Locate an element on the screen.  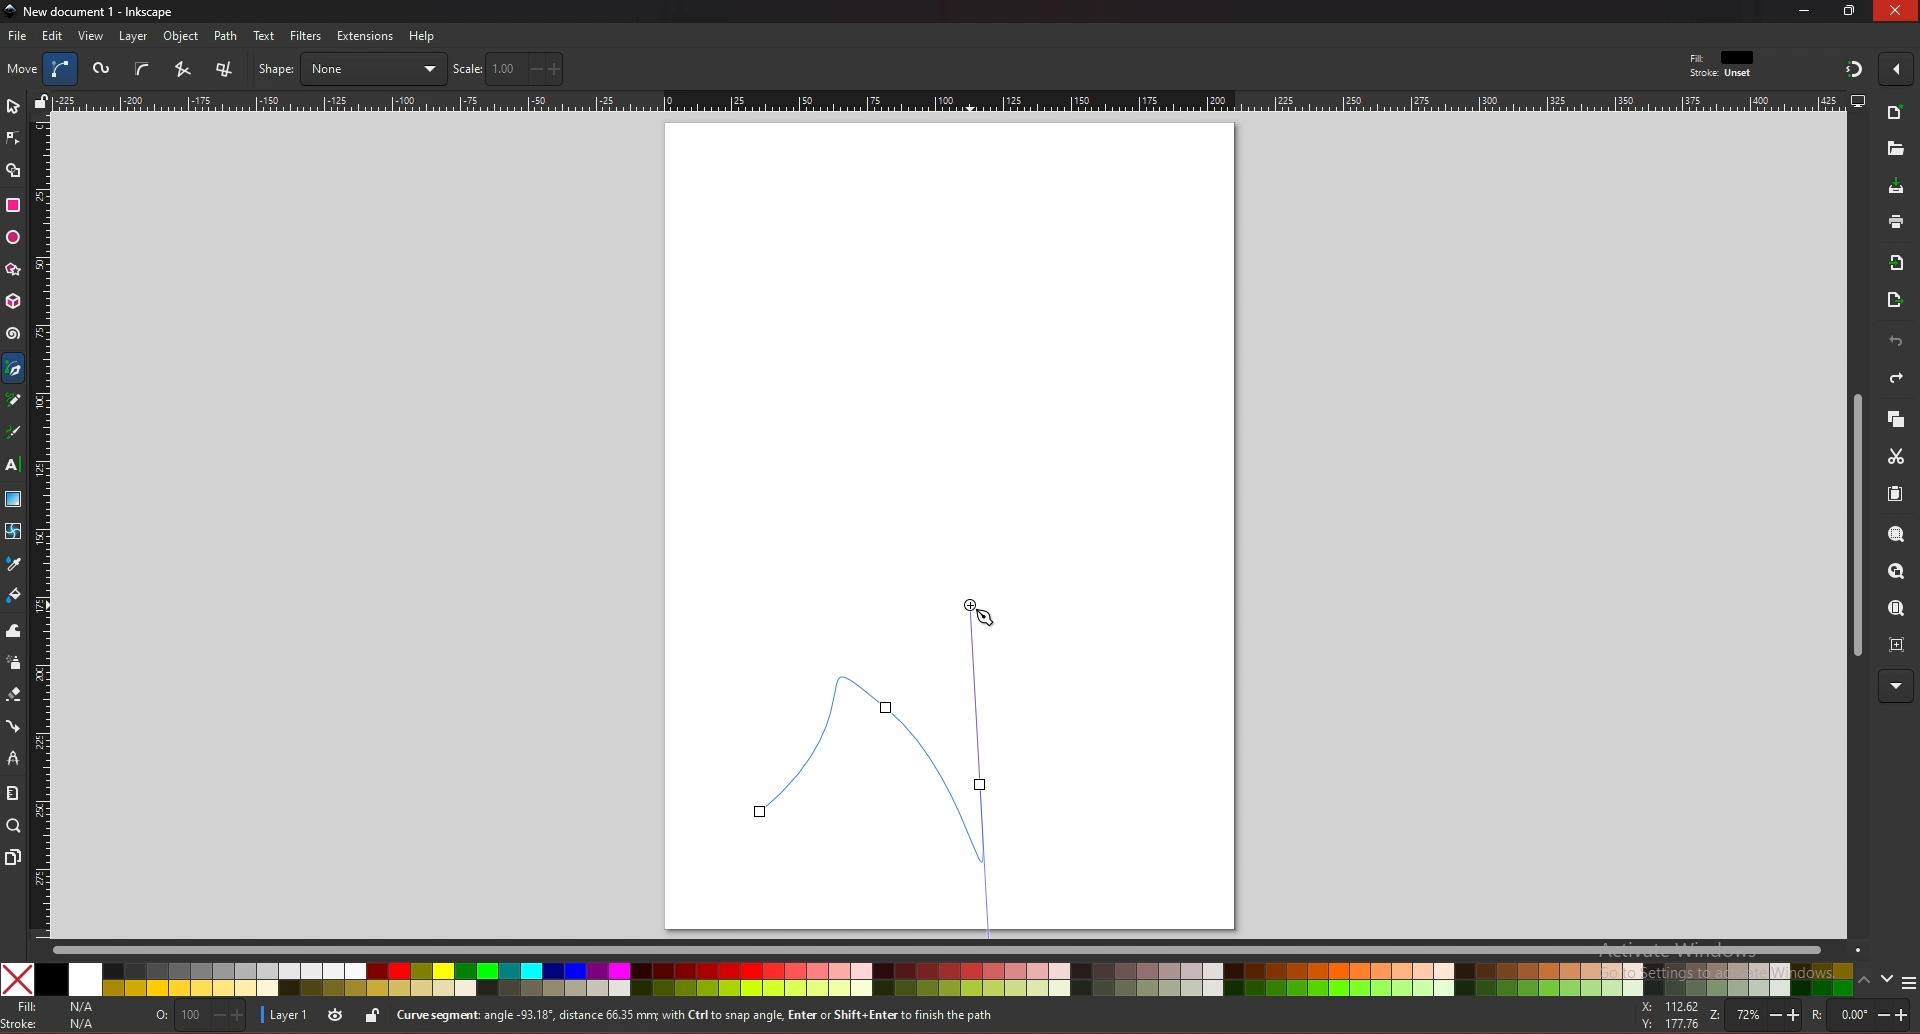
scroll bar is located at coordinates (1854, 526).